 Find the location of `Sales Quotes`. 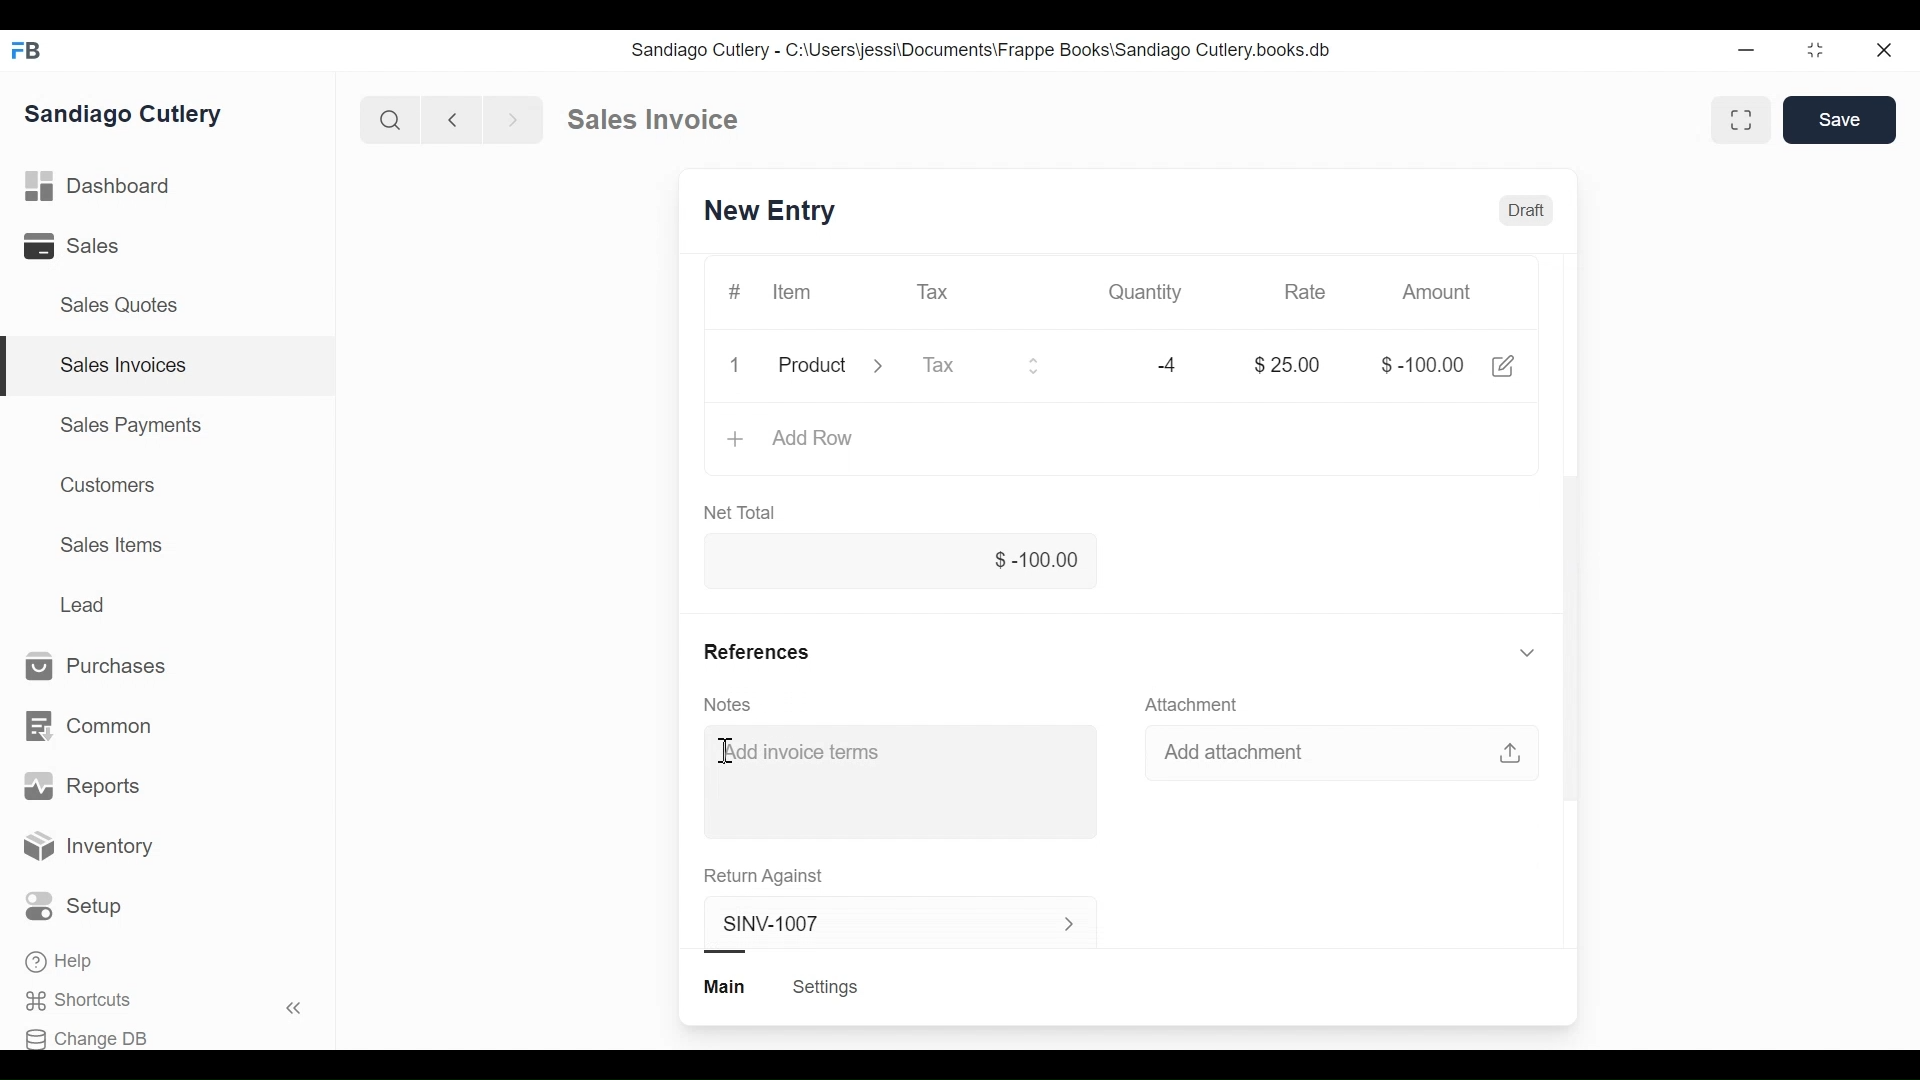

Sales Quotes is located at coordinates (122, 305).